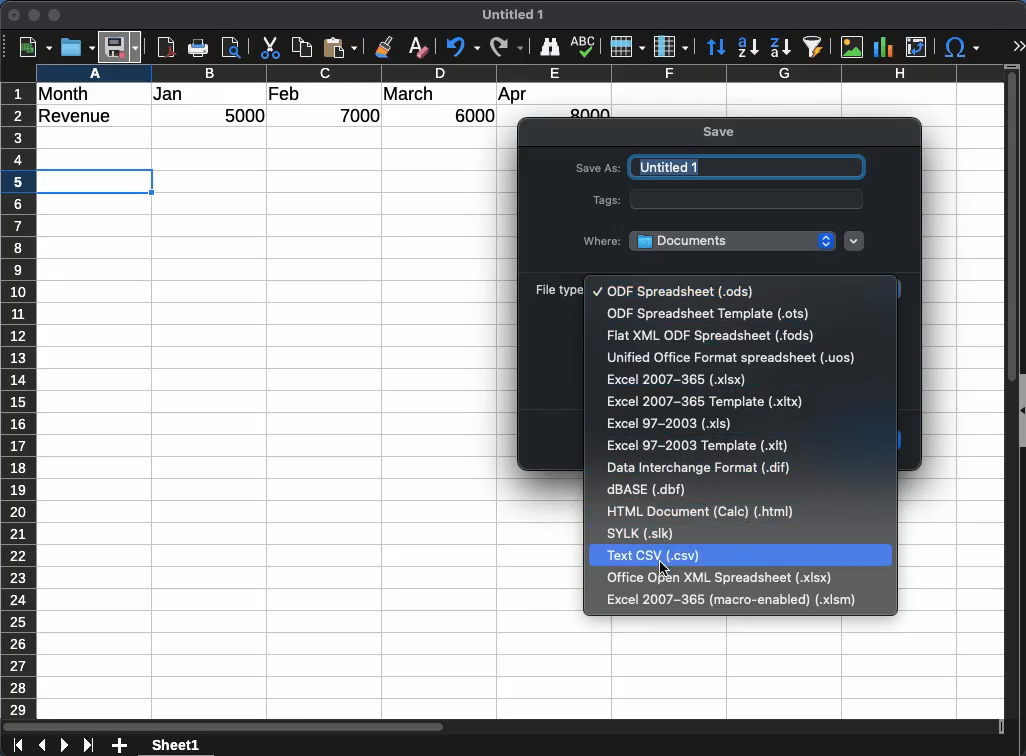 The image size is (1026, 756). What do you see at coordinates (716, 47) in the screenshot?
I see `sort` at bounding box center [716, 47].